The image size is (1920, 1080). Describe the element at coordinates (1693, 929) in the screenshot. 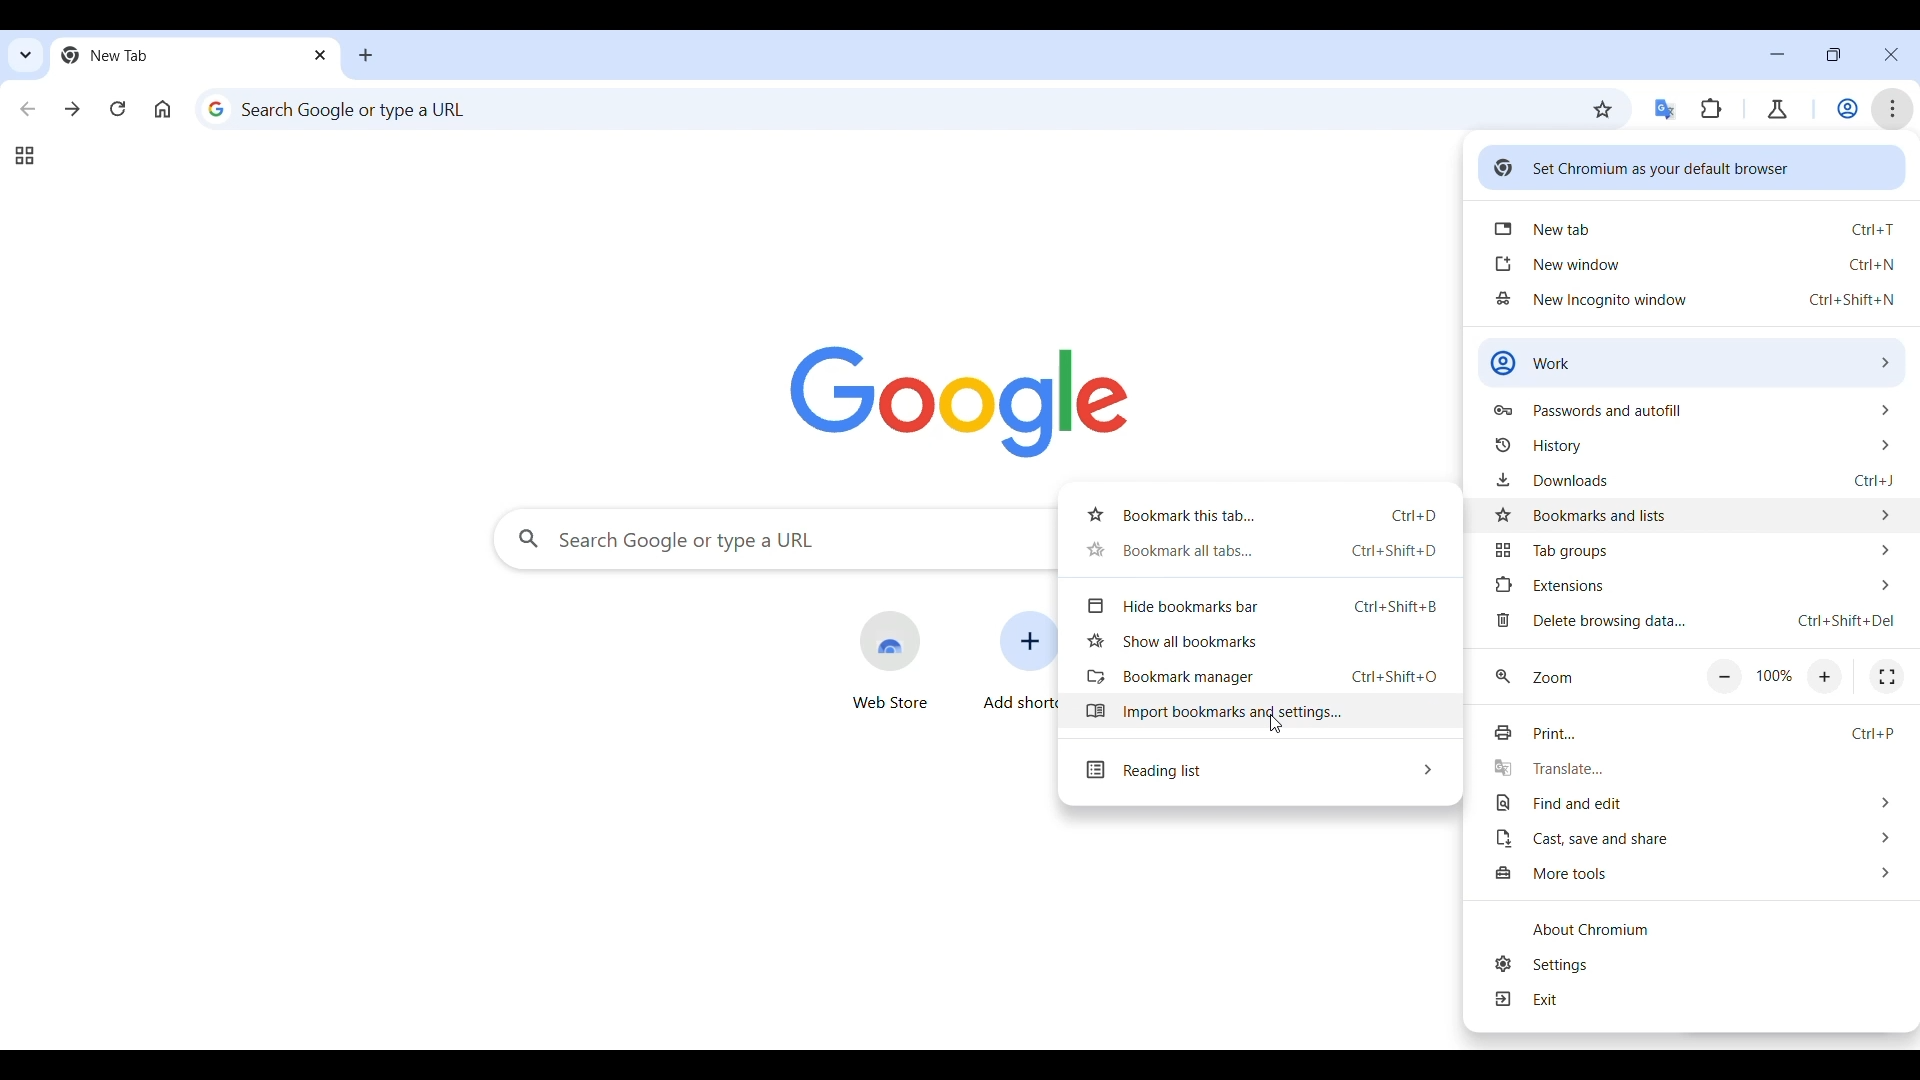

I see `About Chromium` at that location.